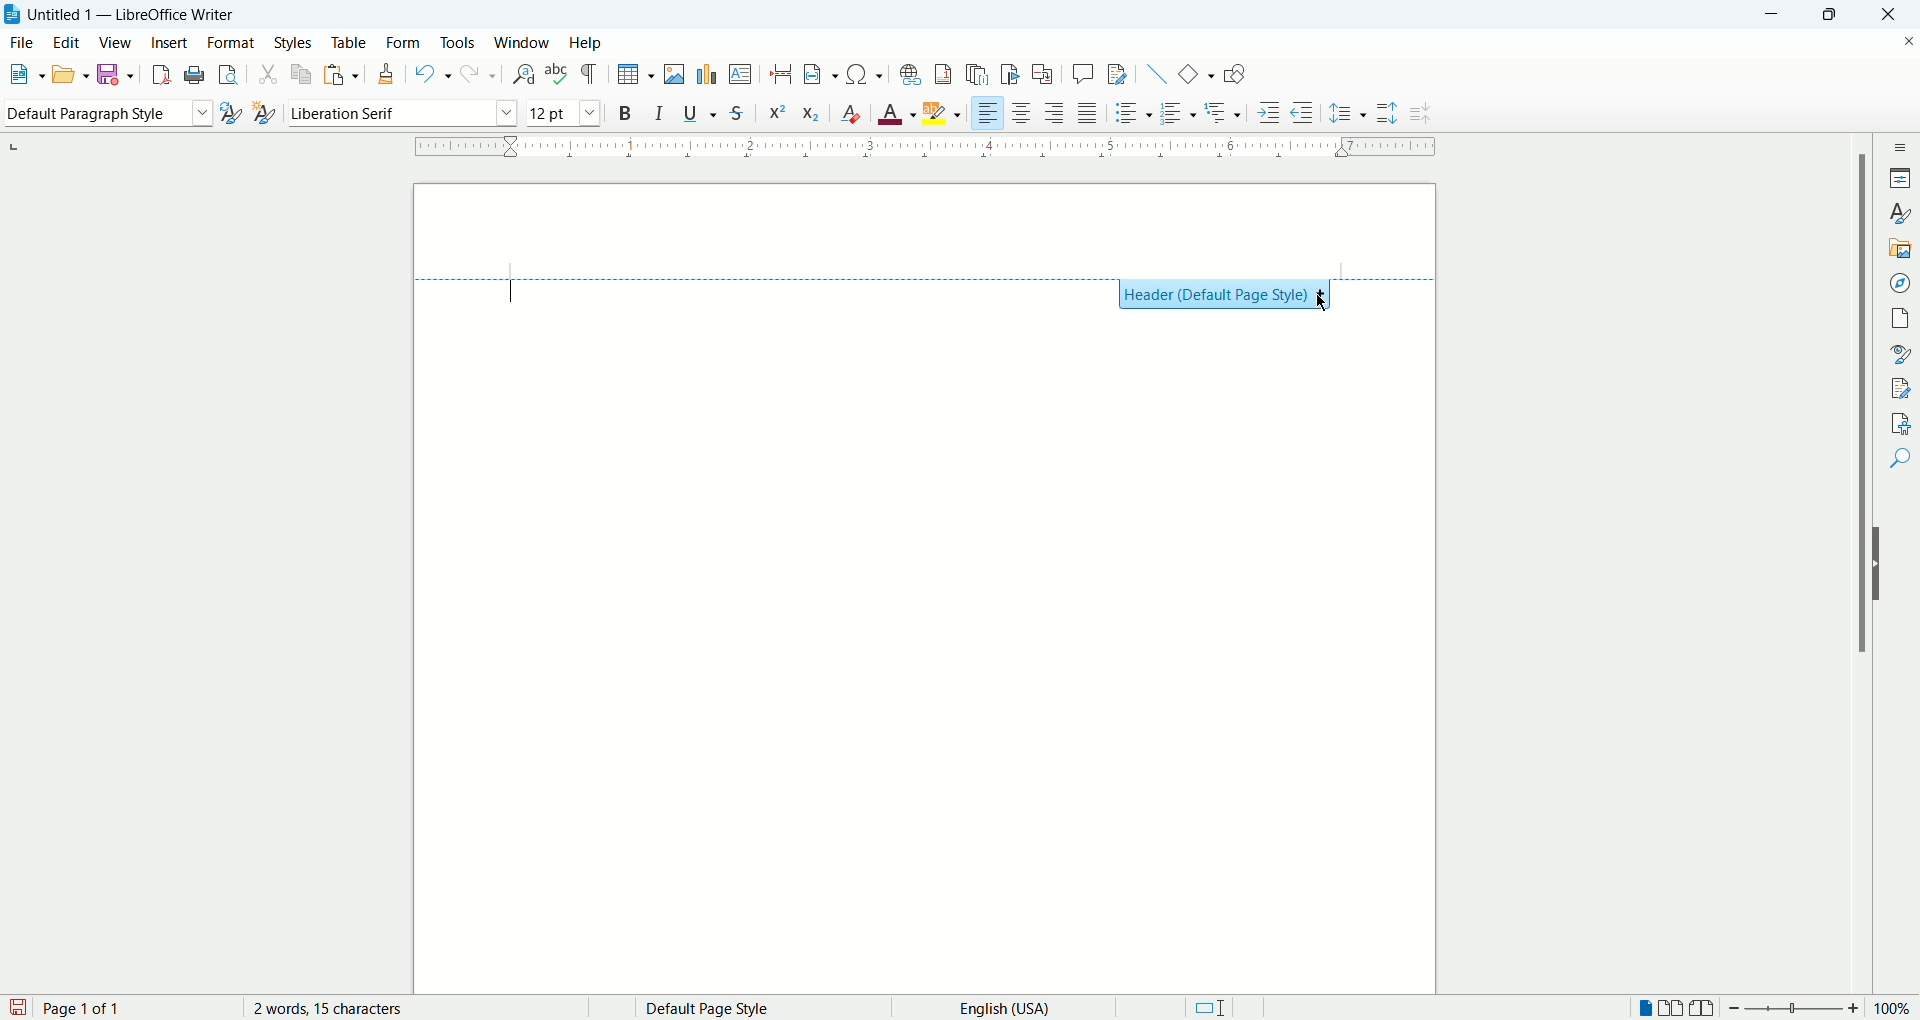 The height and width of the screenshot is (1020, 1920). Describe the element at coordinates (523, 74) in the screenshot. I see `find and replace` at that location.